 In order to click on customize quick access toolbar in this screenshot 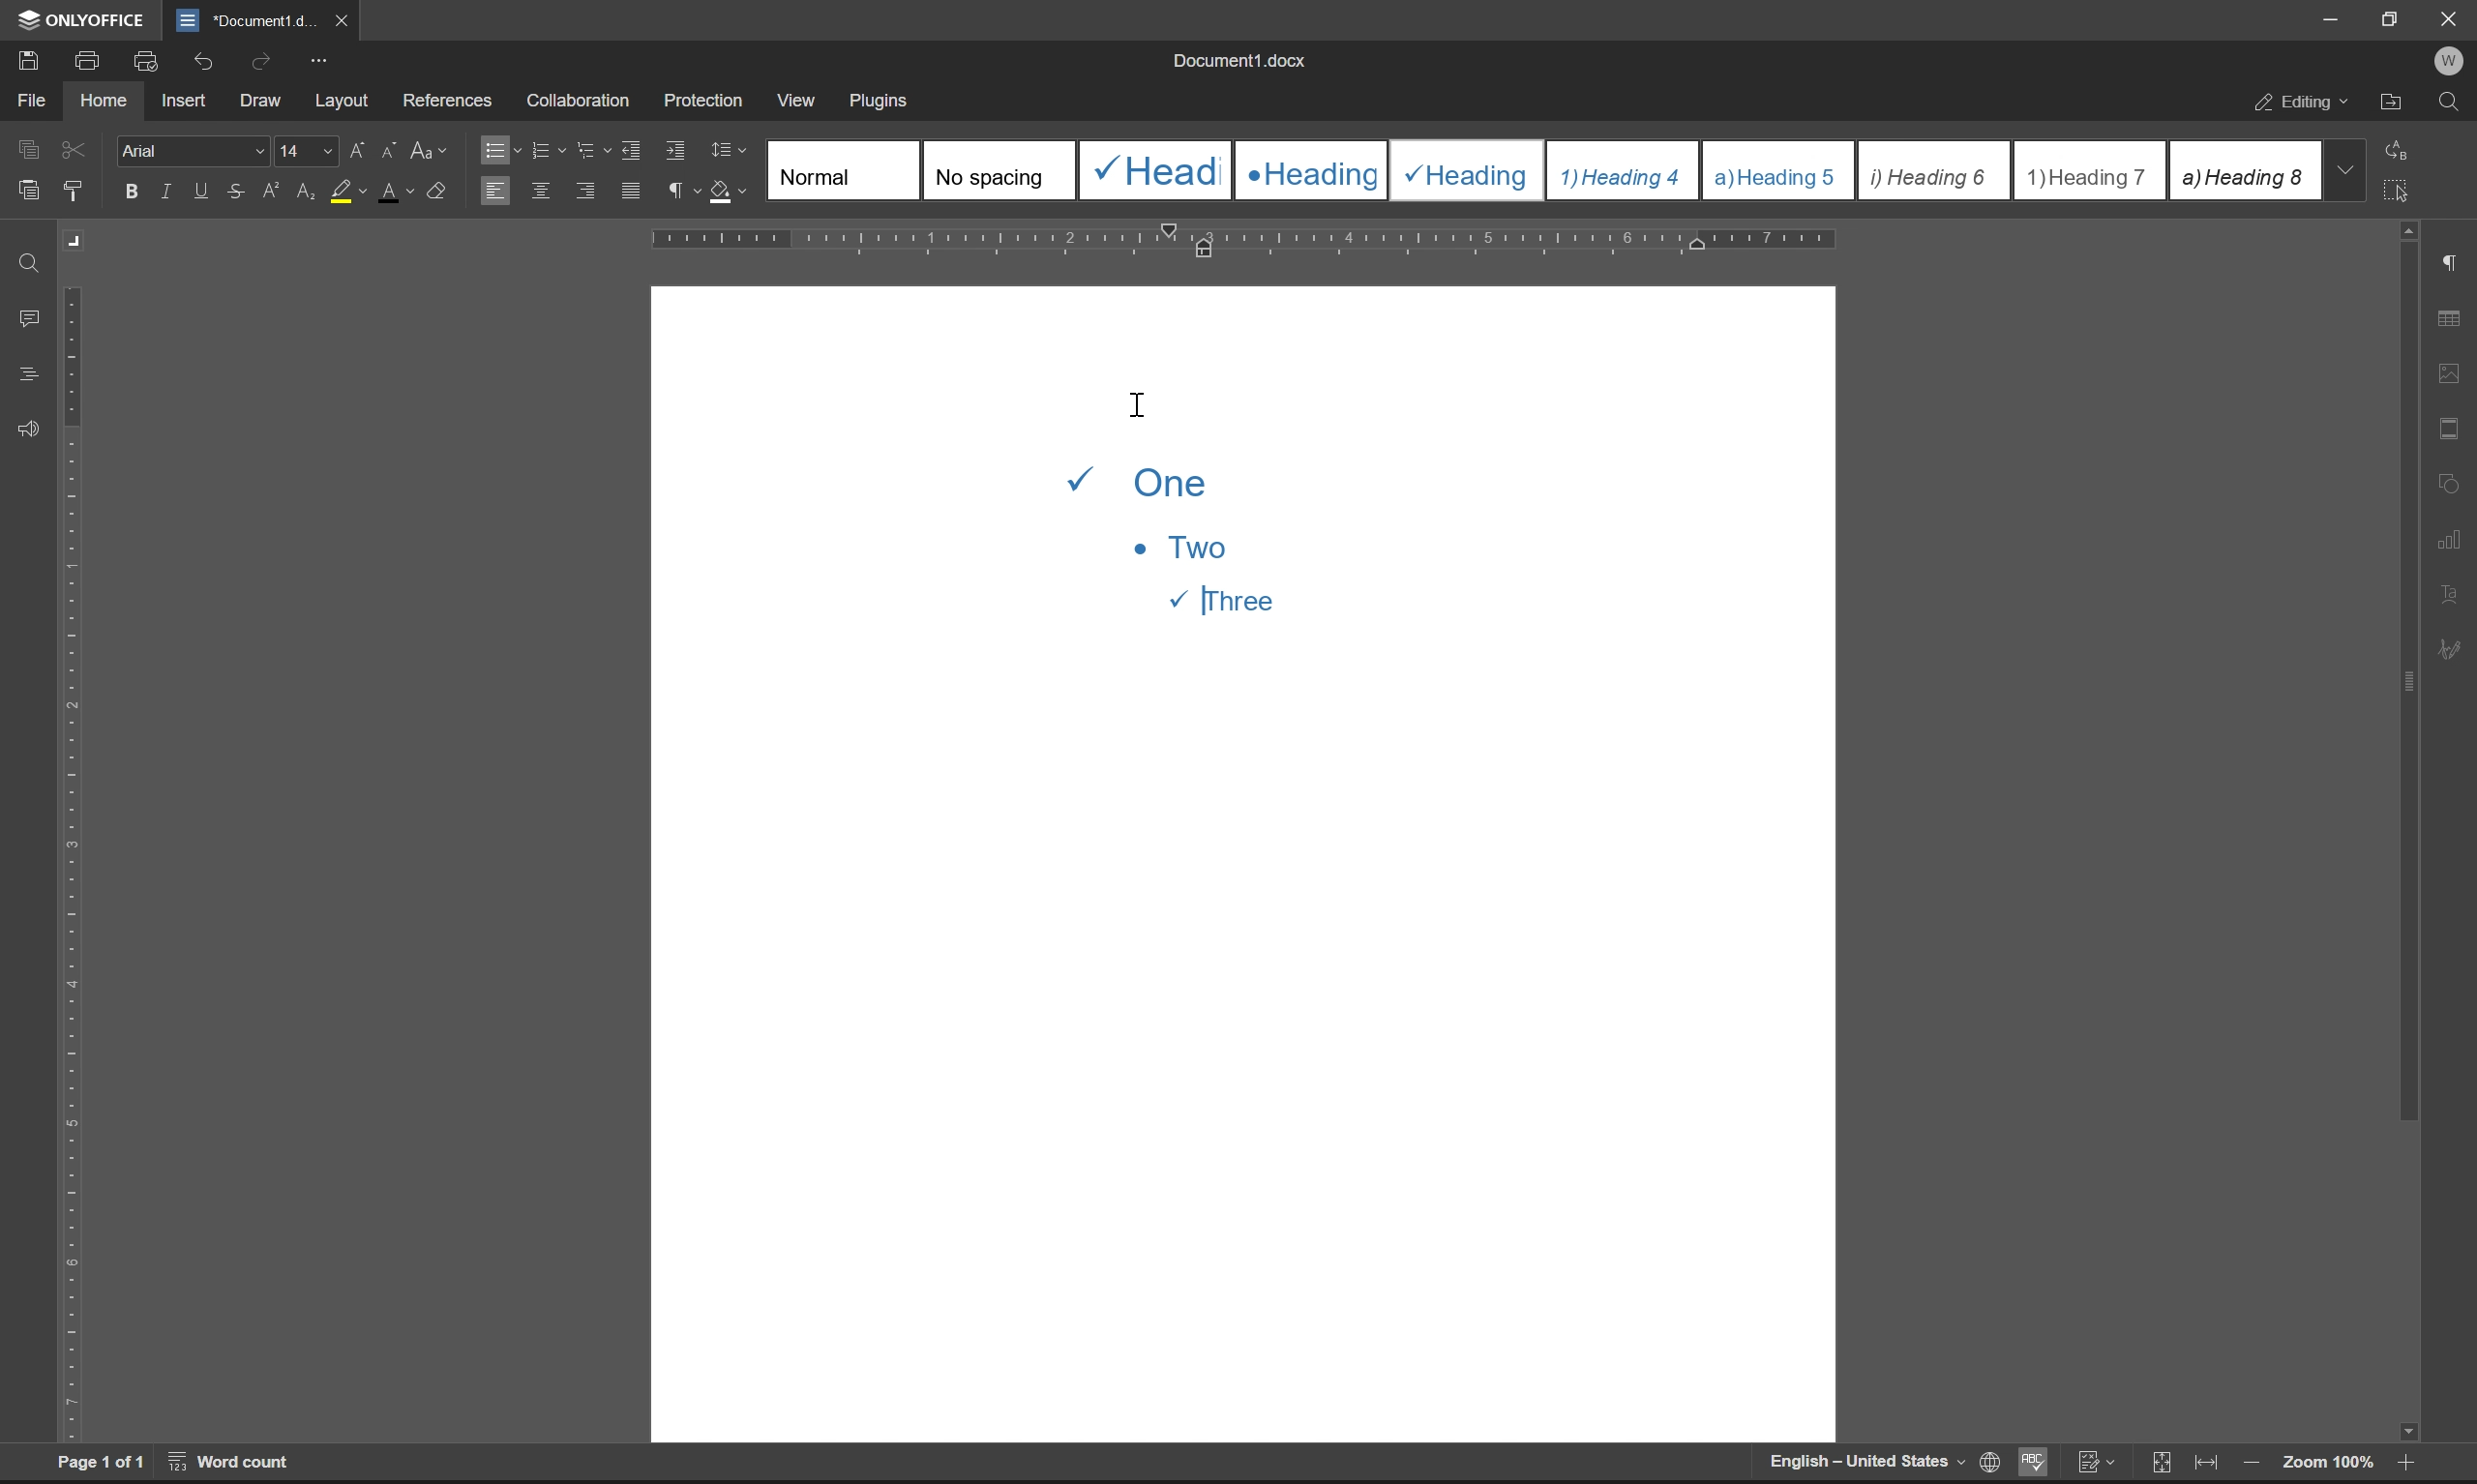, I will do `click(318, 61)`.